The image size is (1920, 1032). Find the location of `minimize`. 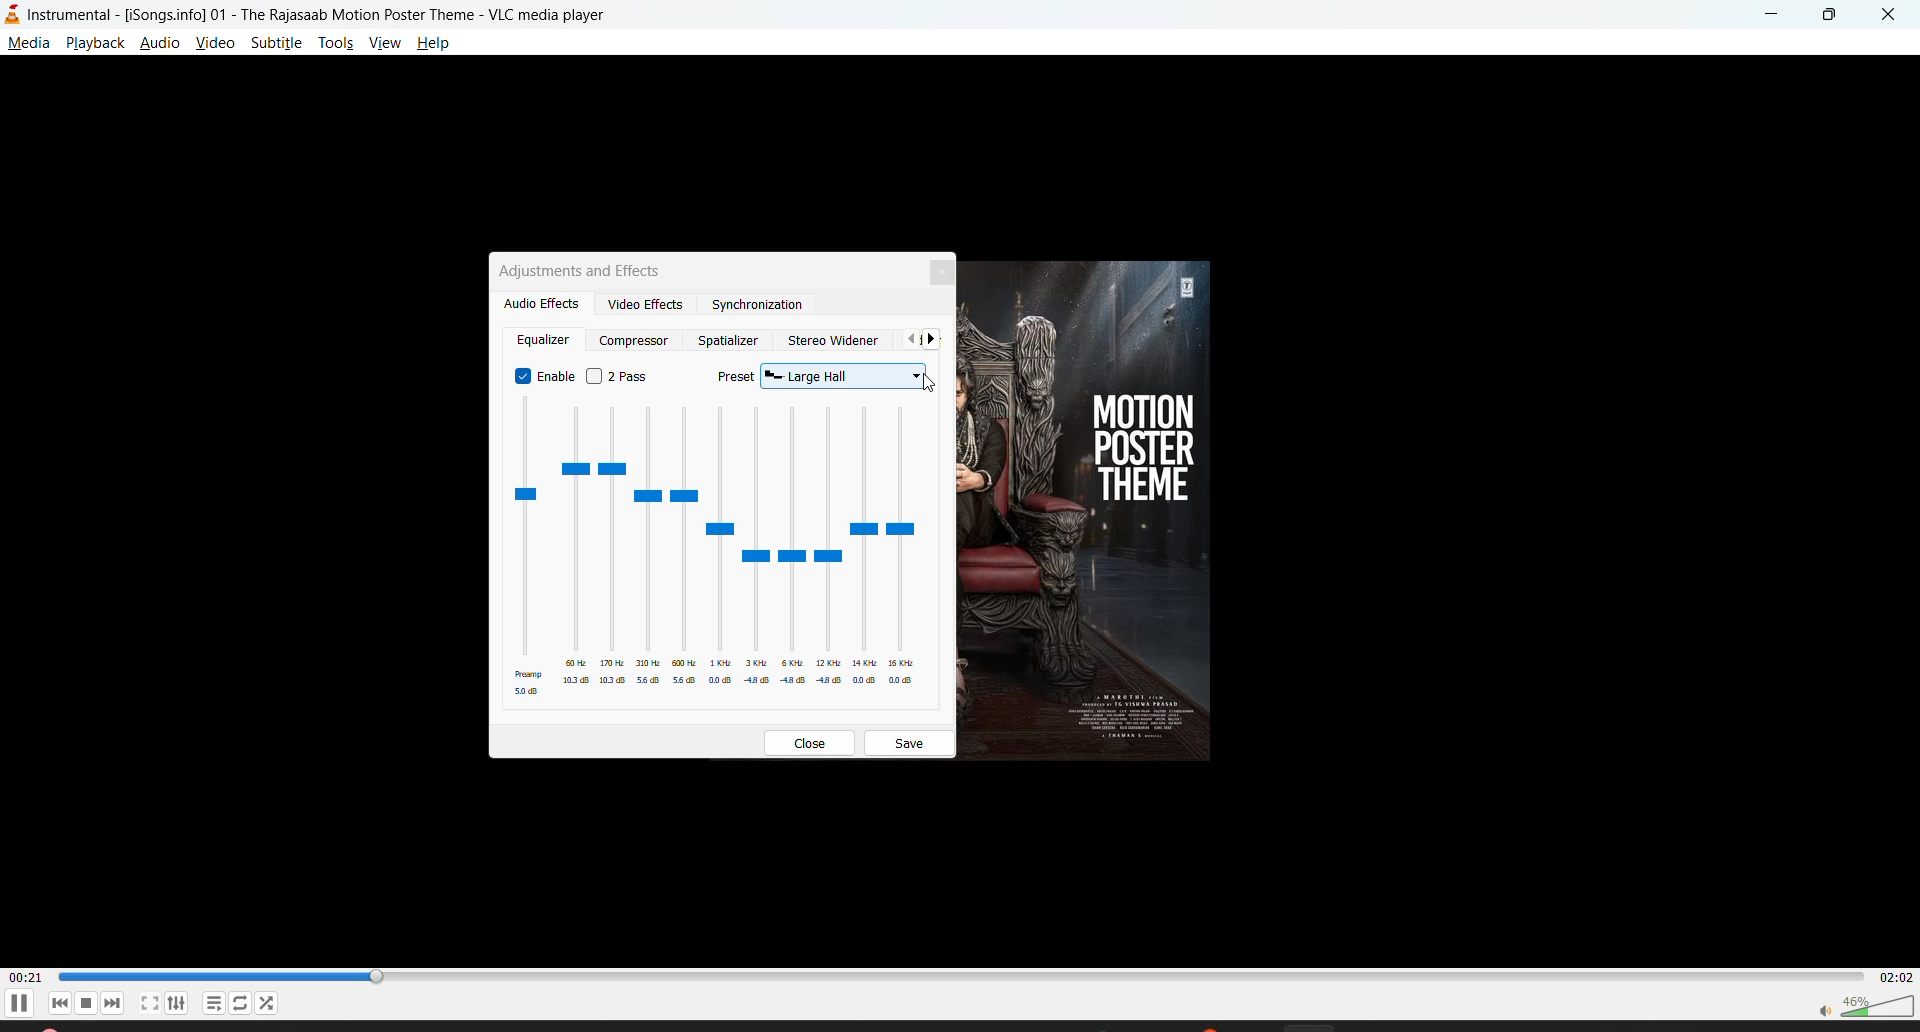

minimize is located at coordinates (1776, 14).